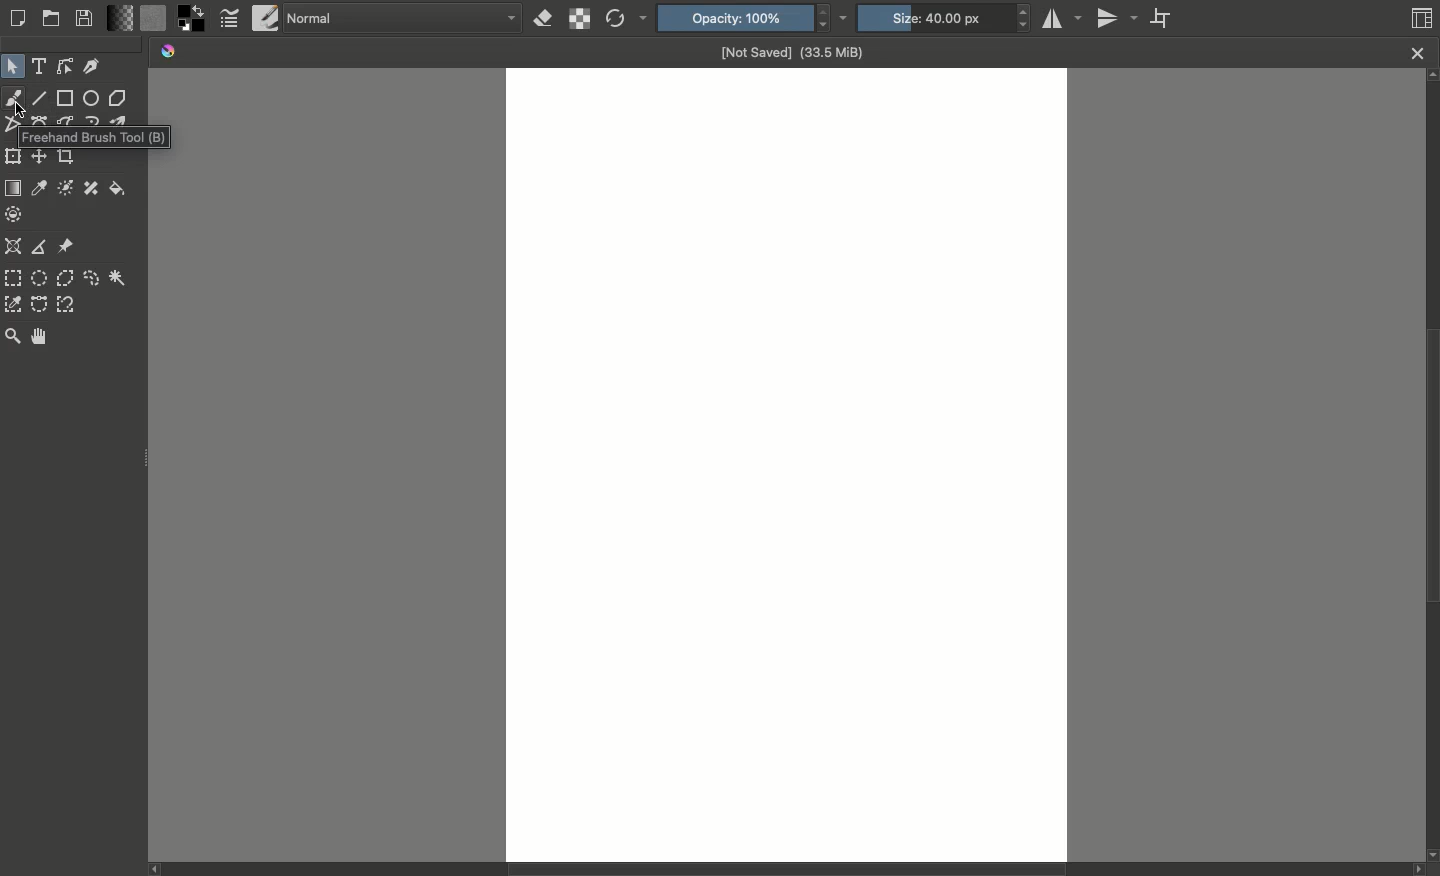 This screenshot has height=876, width=1440. Describe the element at coordinates (118, 277) in the screenshot. I see `Contiguous selection tool` at that location.